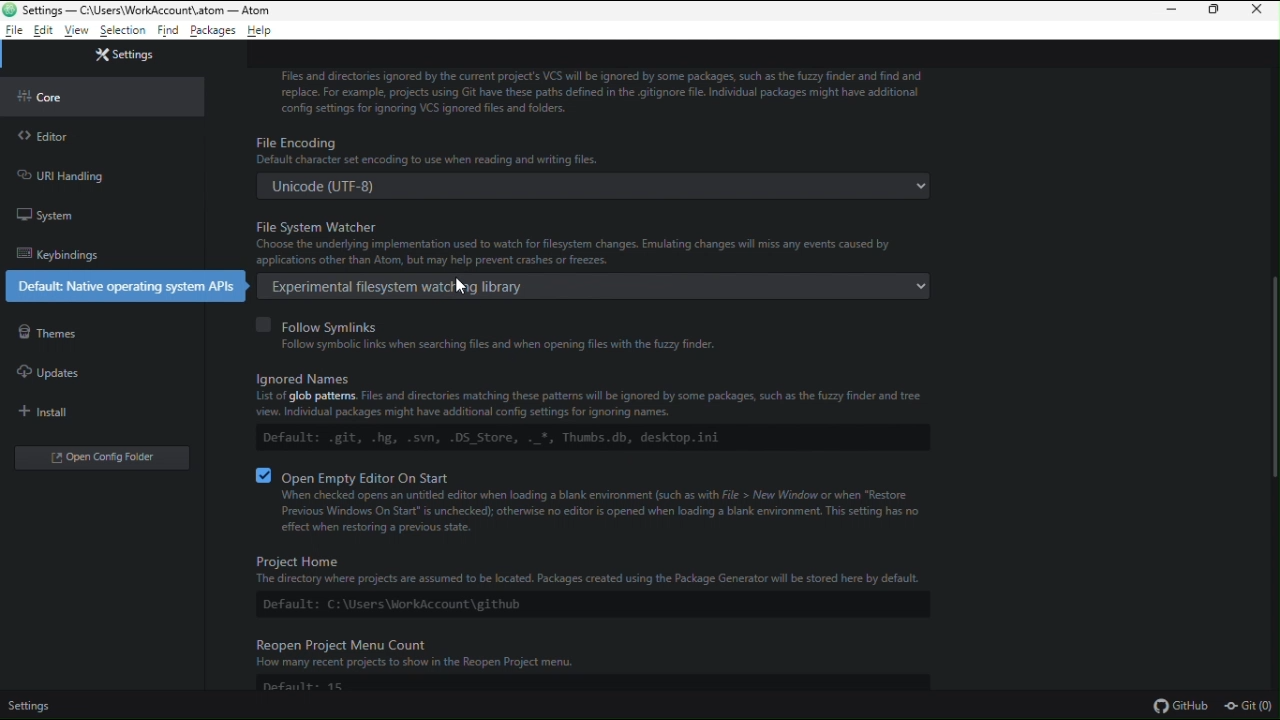 Image resolution: width=1280 pixels, height=720 pixels. What do you see at coordinates (1258, 387) in the screenshot?
I see `slider` at bounding box center [1258, 387].